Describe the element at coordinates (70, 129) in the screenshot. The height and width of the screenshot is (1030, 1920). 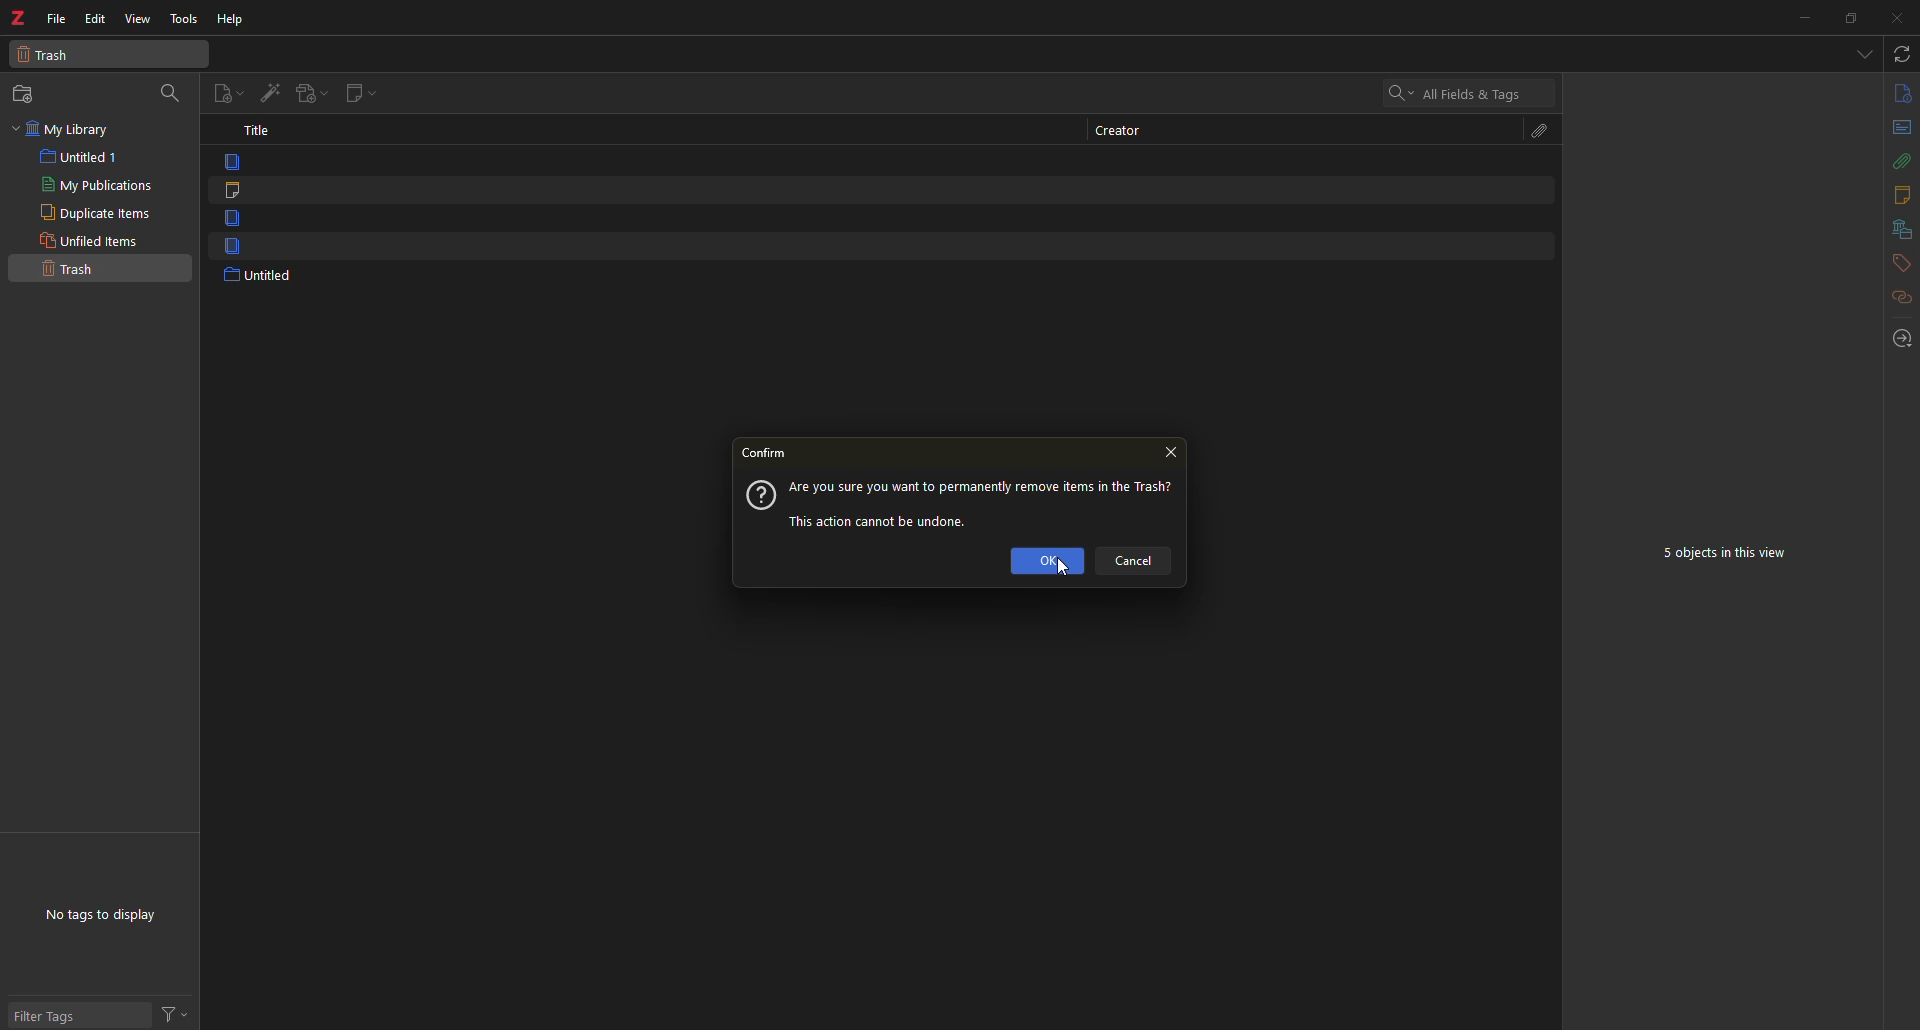
I see `my library` at that location.